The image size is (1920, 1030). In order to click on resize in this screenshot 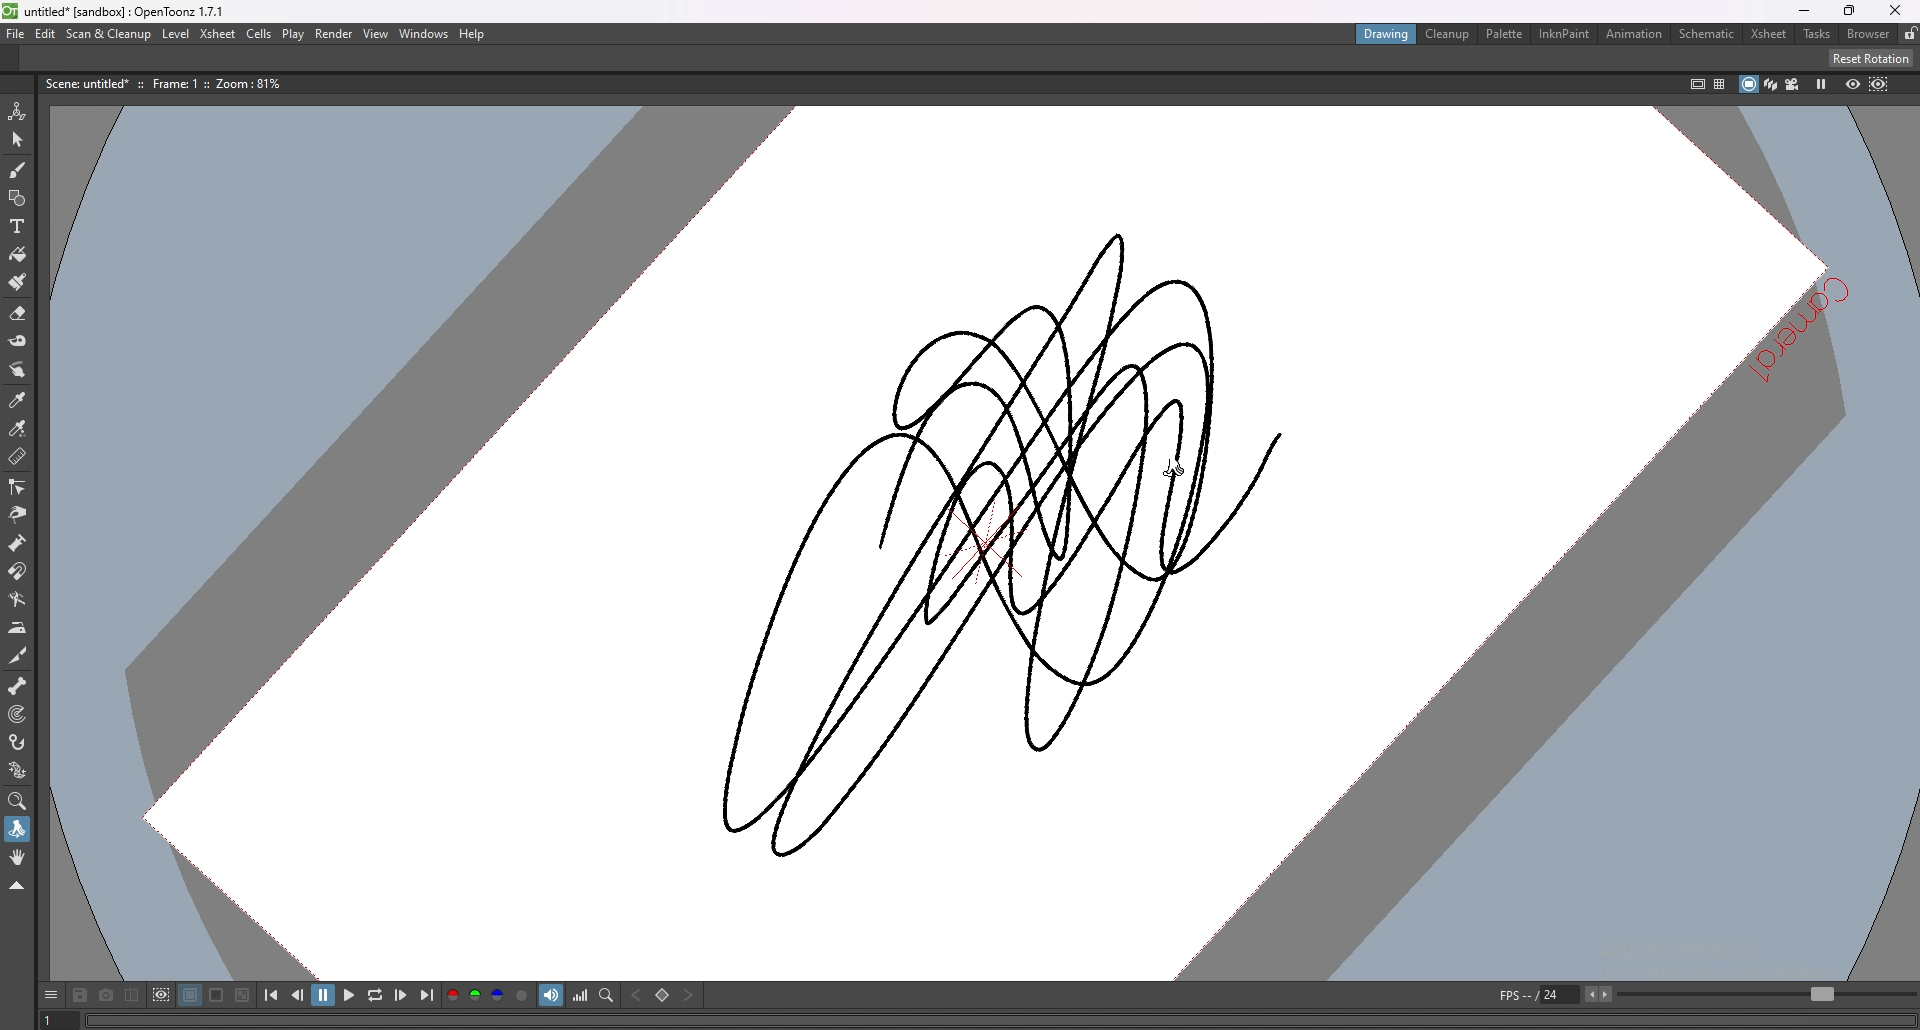, I will do `click(1850, 10)`.